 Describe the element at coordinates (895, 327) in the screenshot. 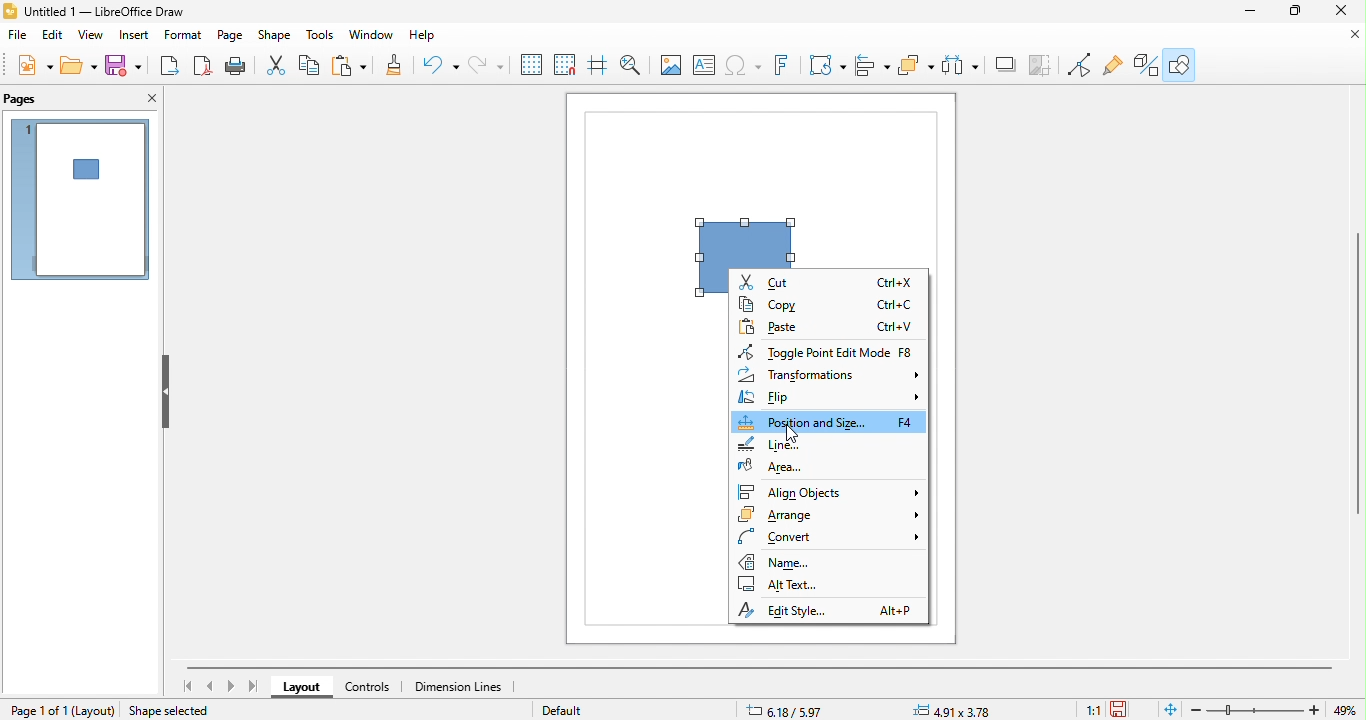

I see `Shortcut key` at that location.